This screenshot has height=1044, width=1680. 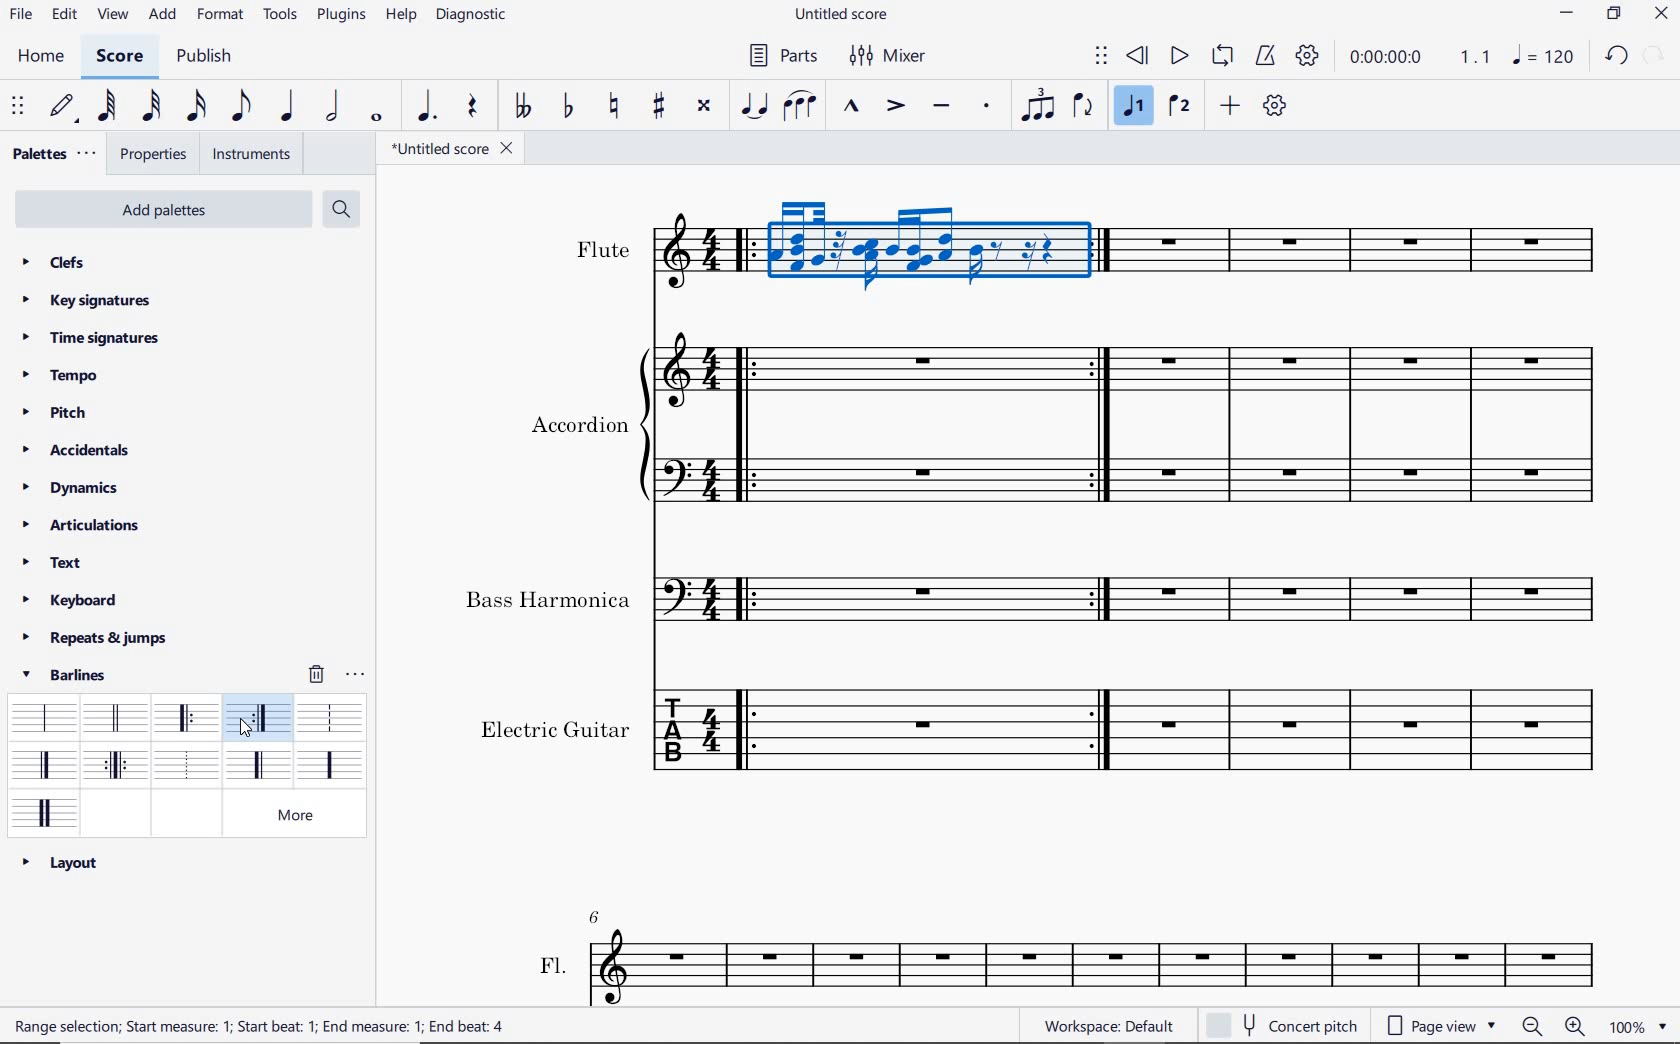 I want to click on metronome, so click(x=1269, y=57).